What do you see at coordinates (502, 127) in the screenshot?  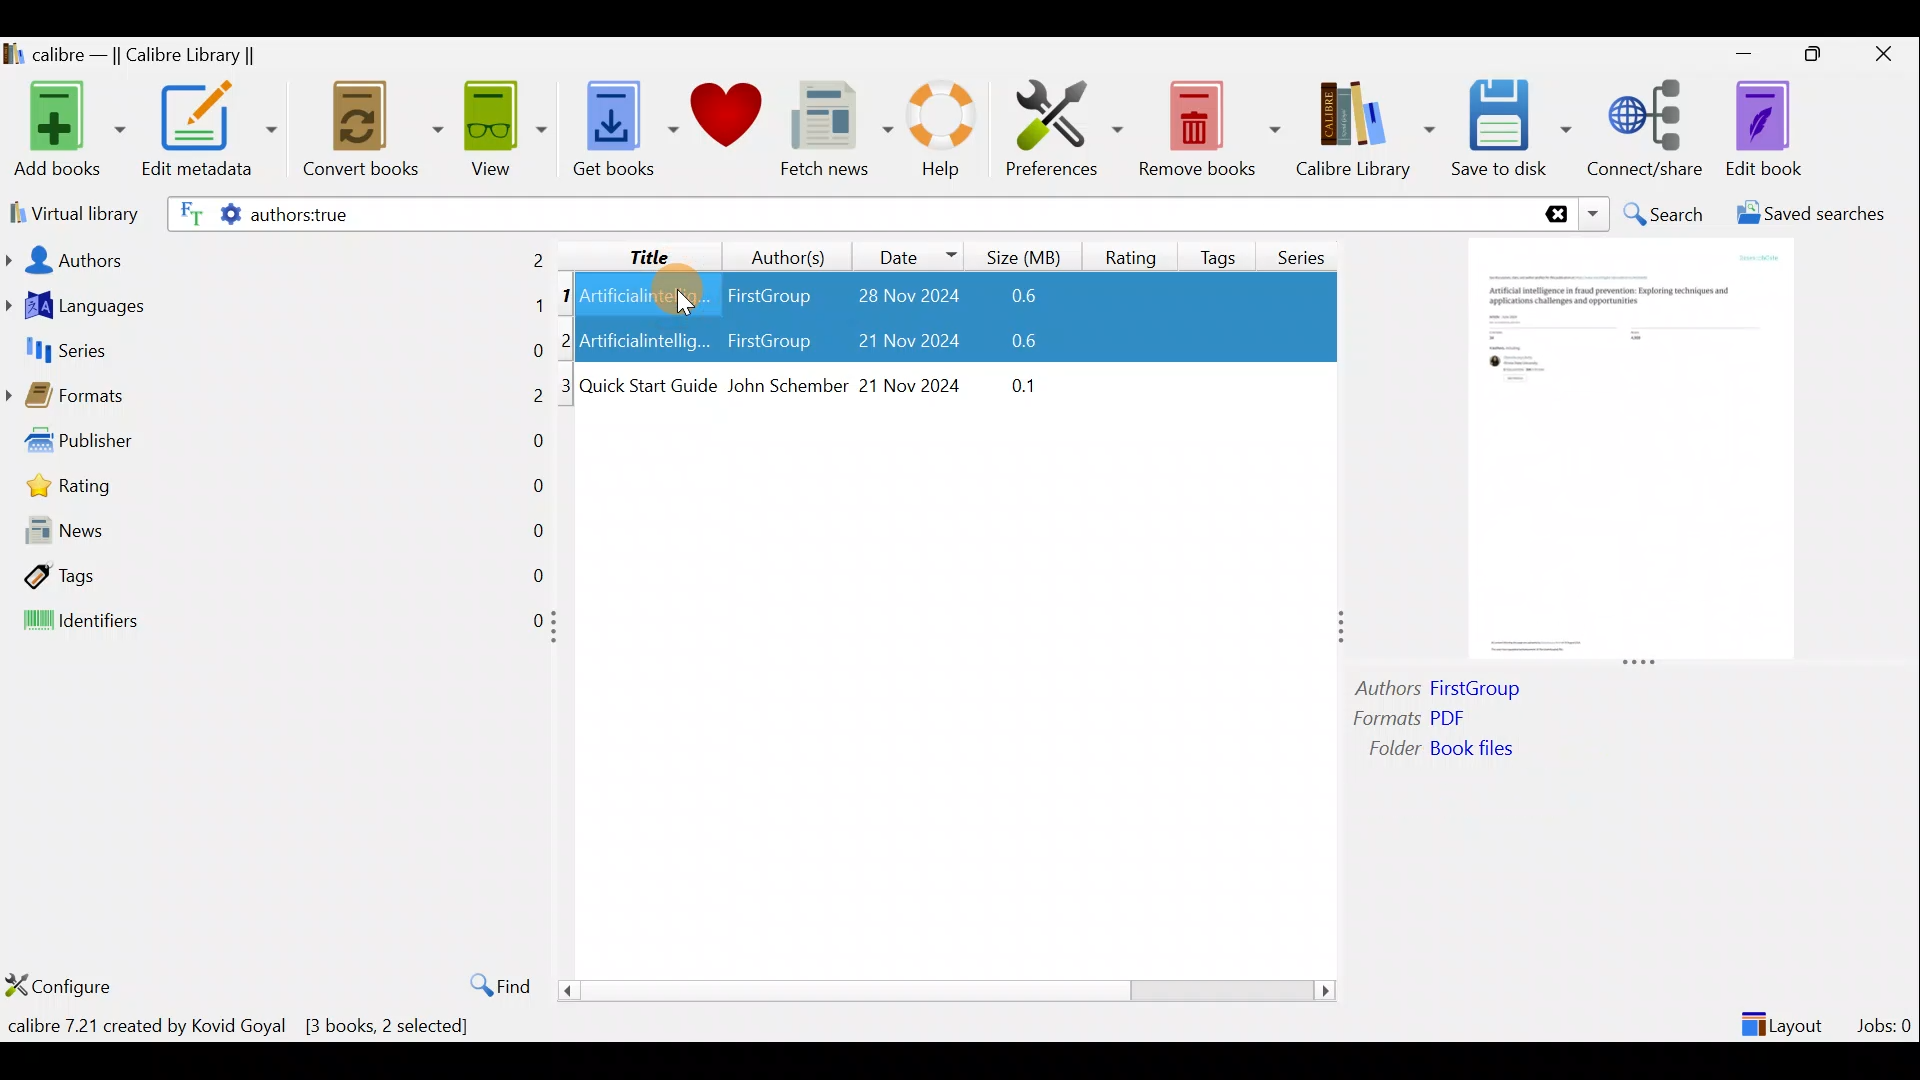 I see `View` at bounding box center [502, 127].